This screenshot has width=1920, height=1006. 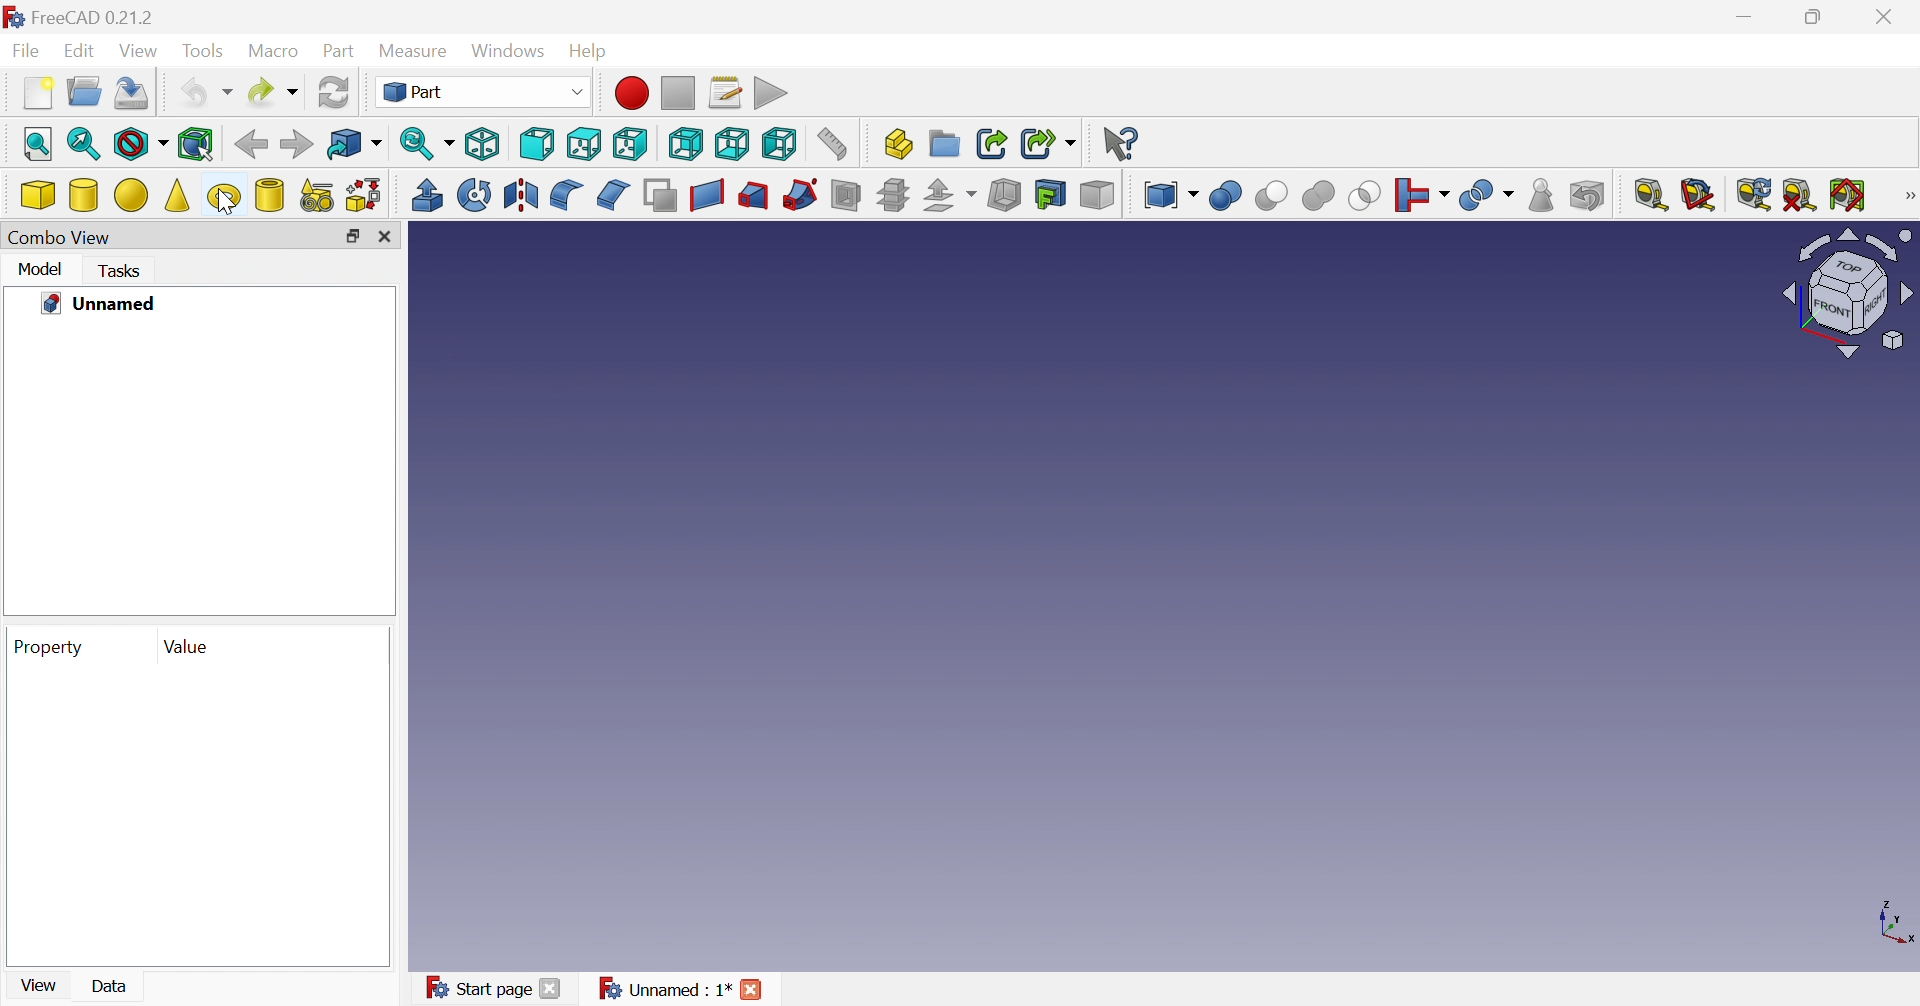 What do you see at coordinates (316, 196) in the screenshot?
I see `Create primitives...` at bounding box center [316, 196].